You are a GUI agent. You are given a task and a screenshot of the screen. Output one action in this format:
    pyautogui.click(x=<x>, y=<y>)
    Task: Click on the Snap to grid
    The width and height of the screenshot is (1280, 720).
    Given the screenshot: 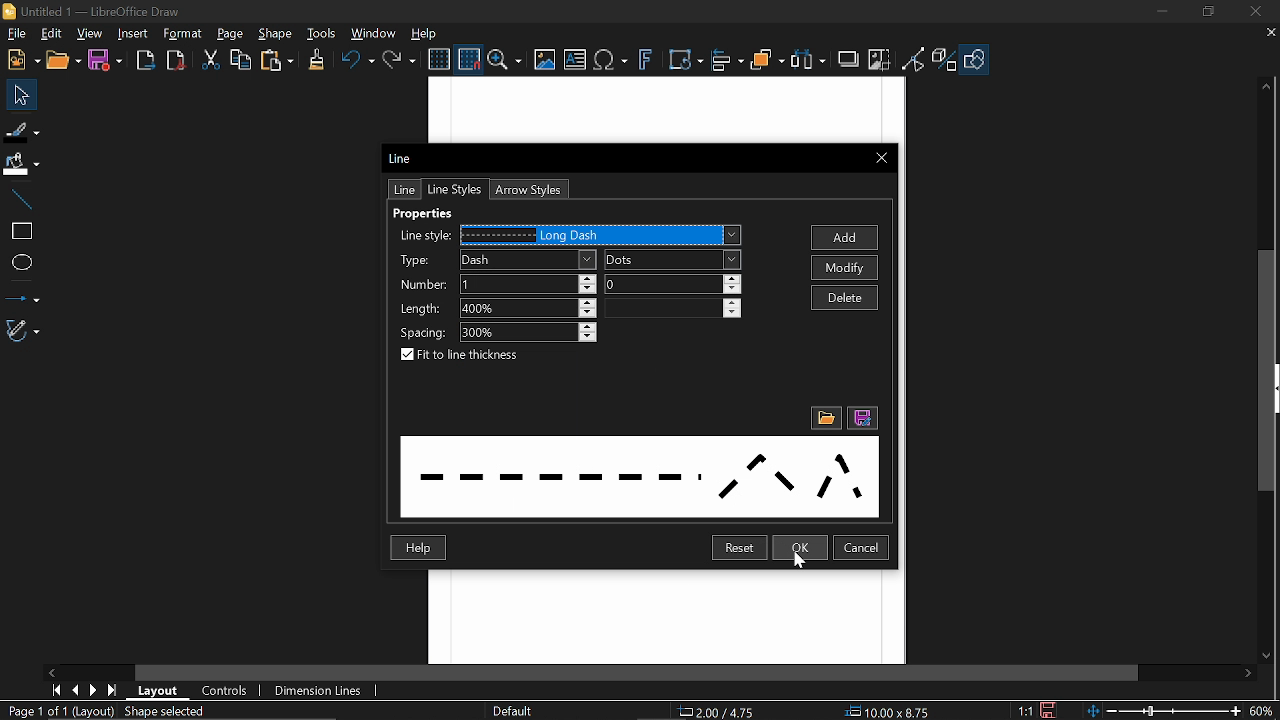 What is the action you would take?
    pyautogui.click(x=467, y=58)
    